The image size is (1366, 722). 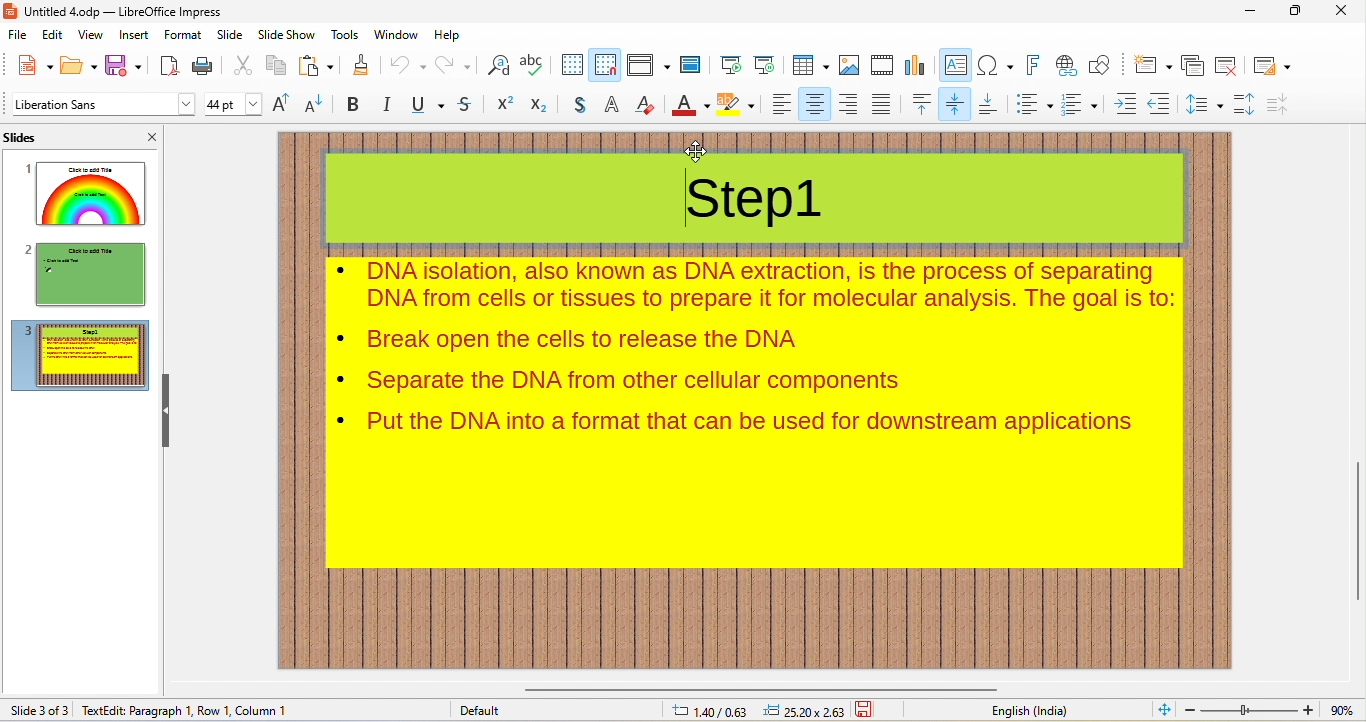 What do you see at coordinates (52, 36) in the screenshot?
I see `edit` at bounding box center [52, 36].